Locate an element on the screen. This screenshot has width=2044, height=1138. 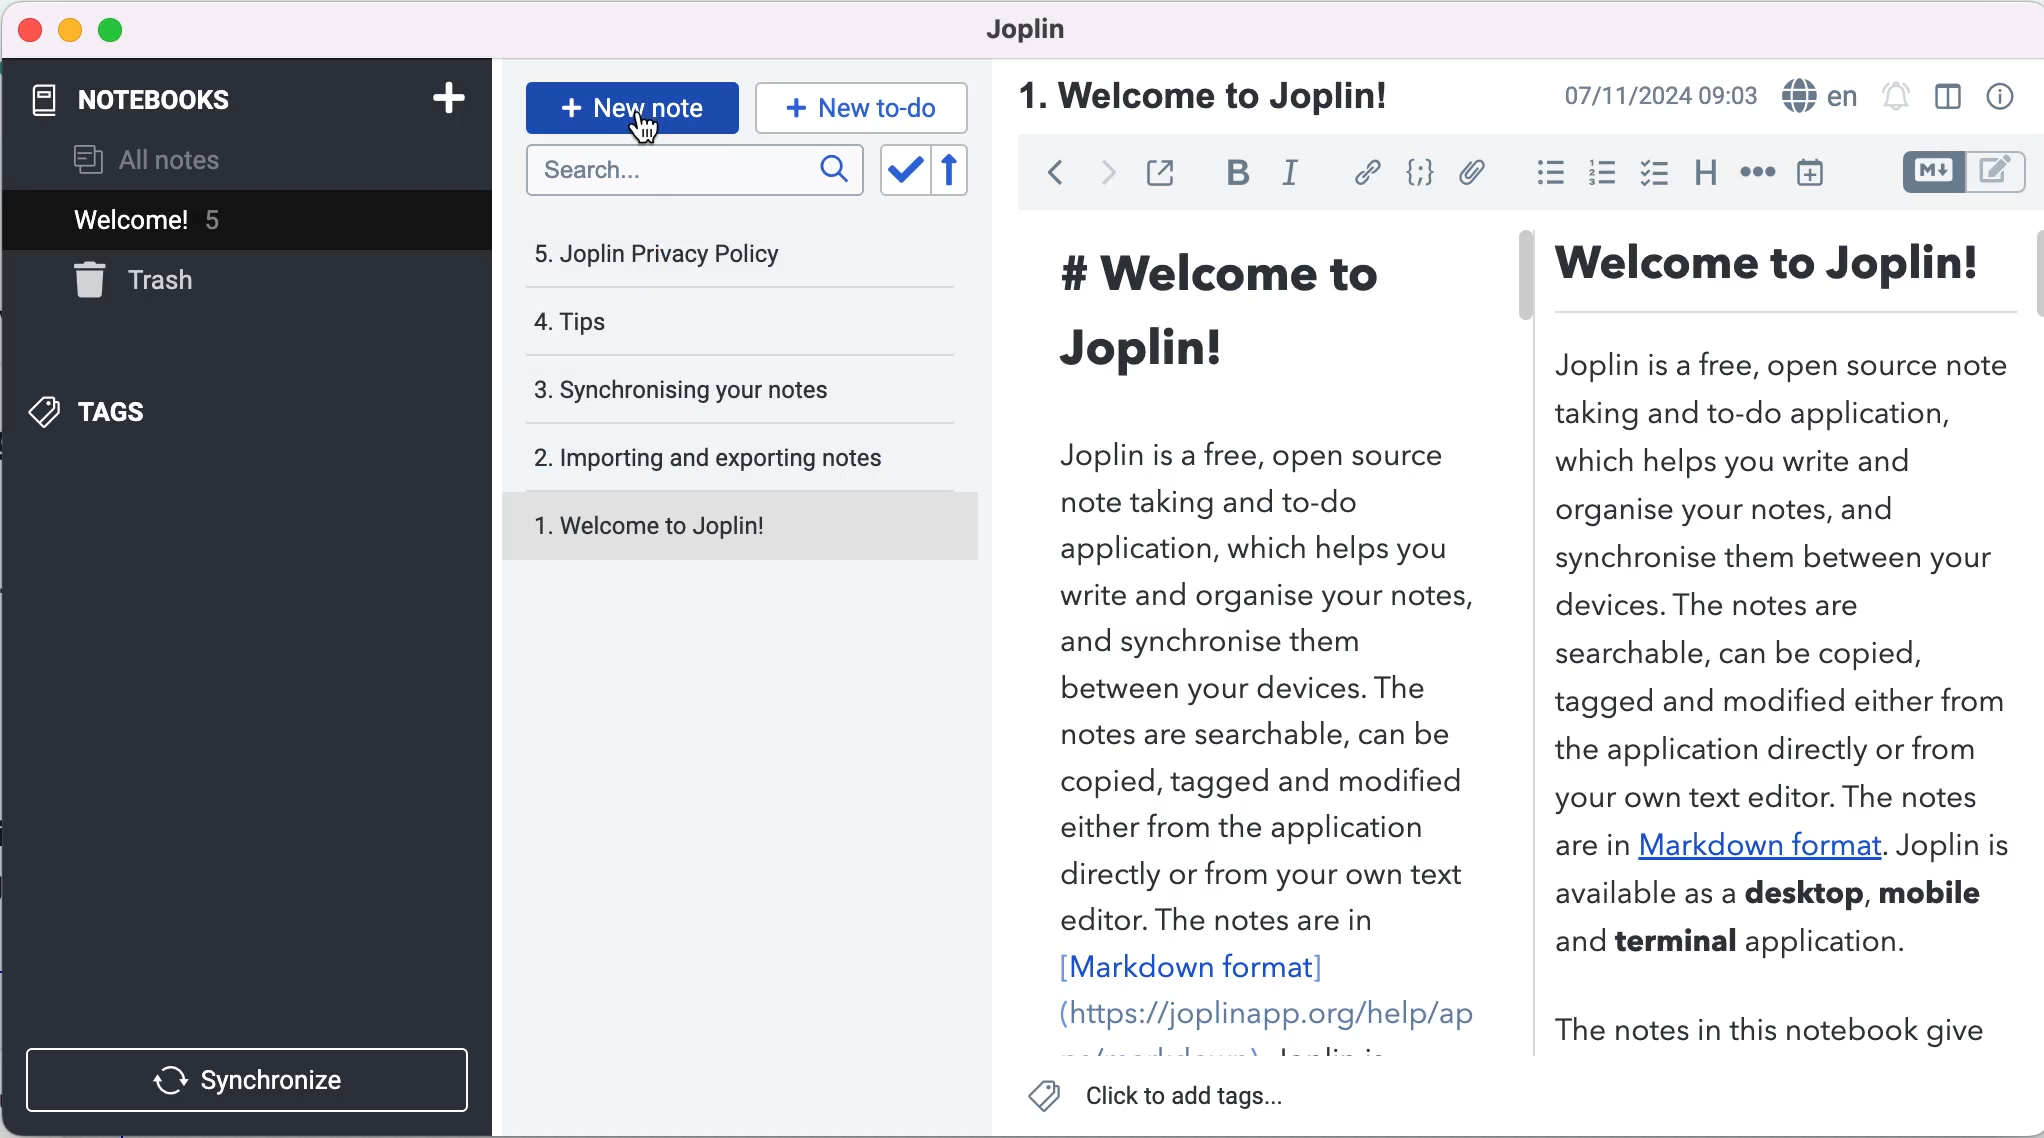
cursor is located at coordinates (654, 133).